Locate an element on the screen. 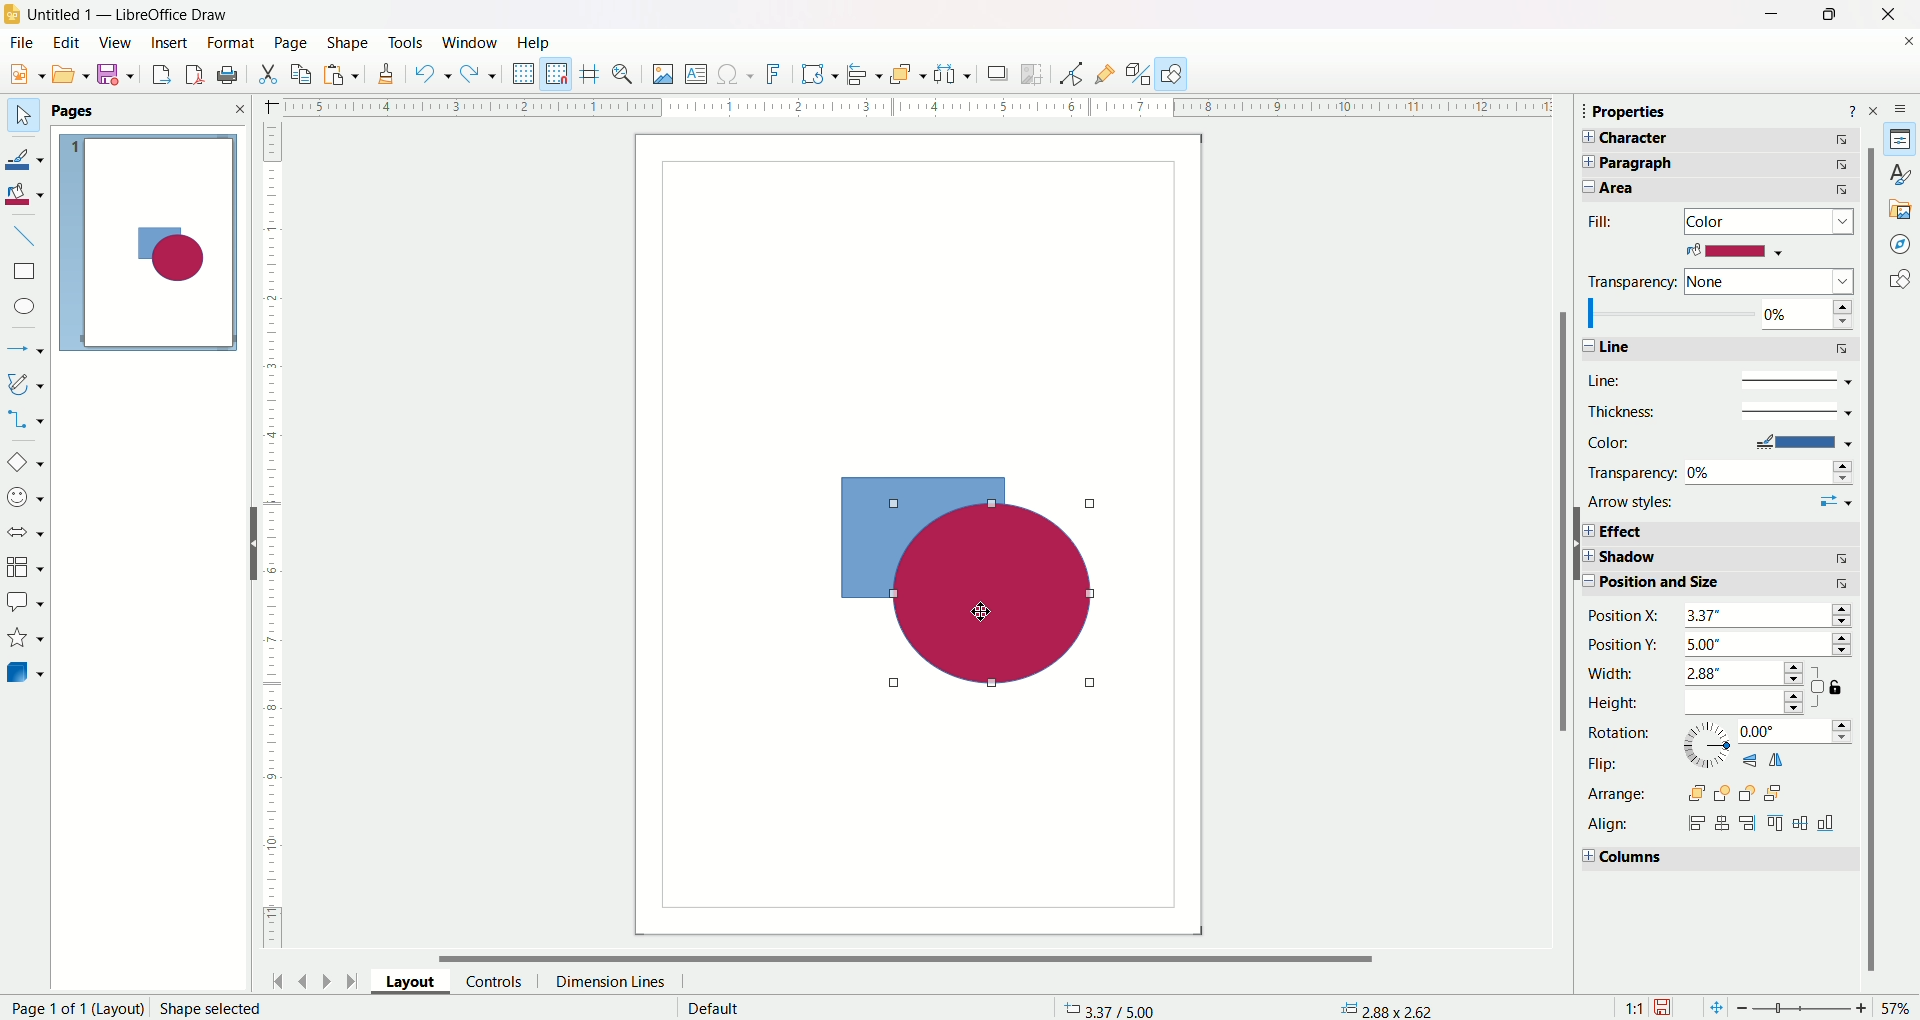  crop image is located at coordinates (1035, 74).